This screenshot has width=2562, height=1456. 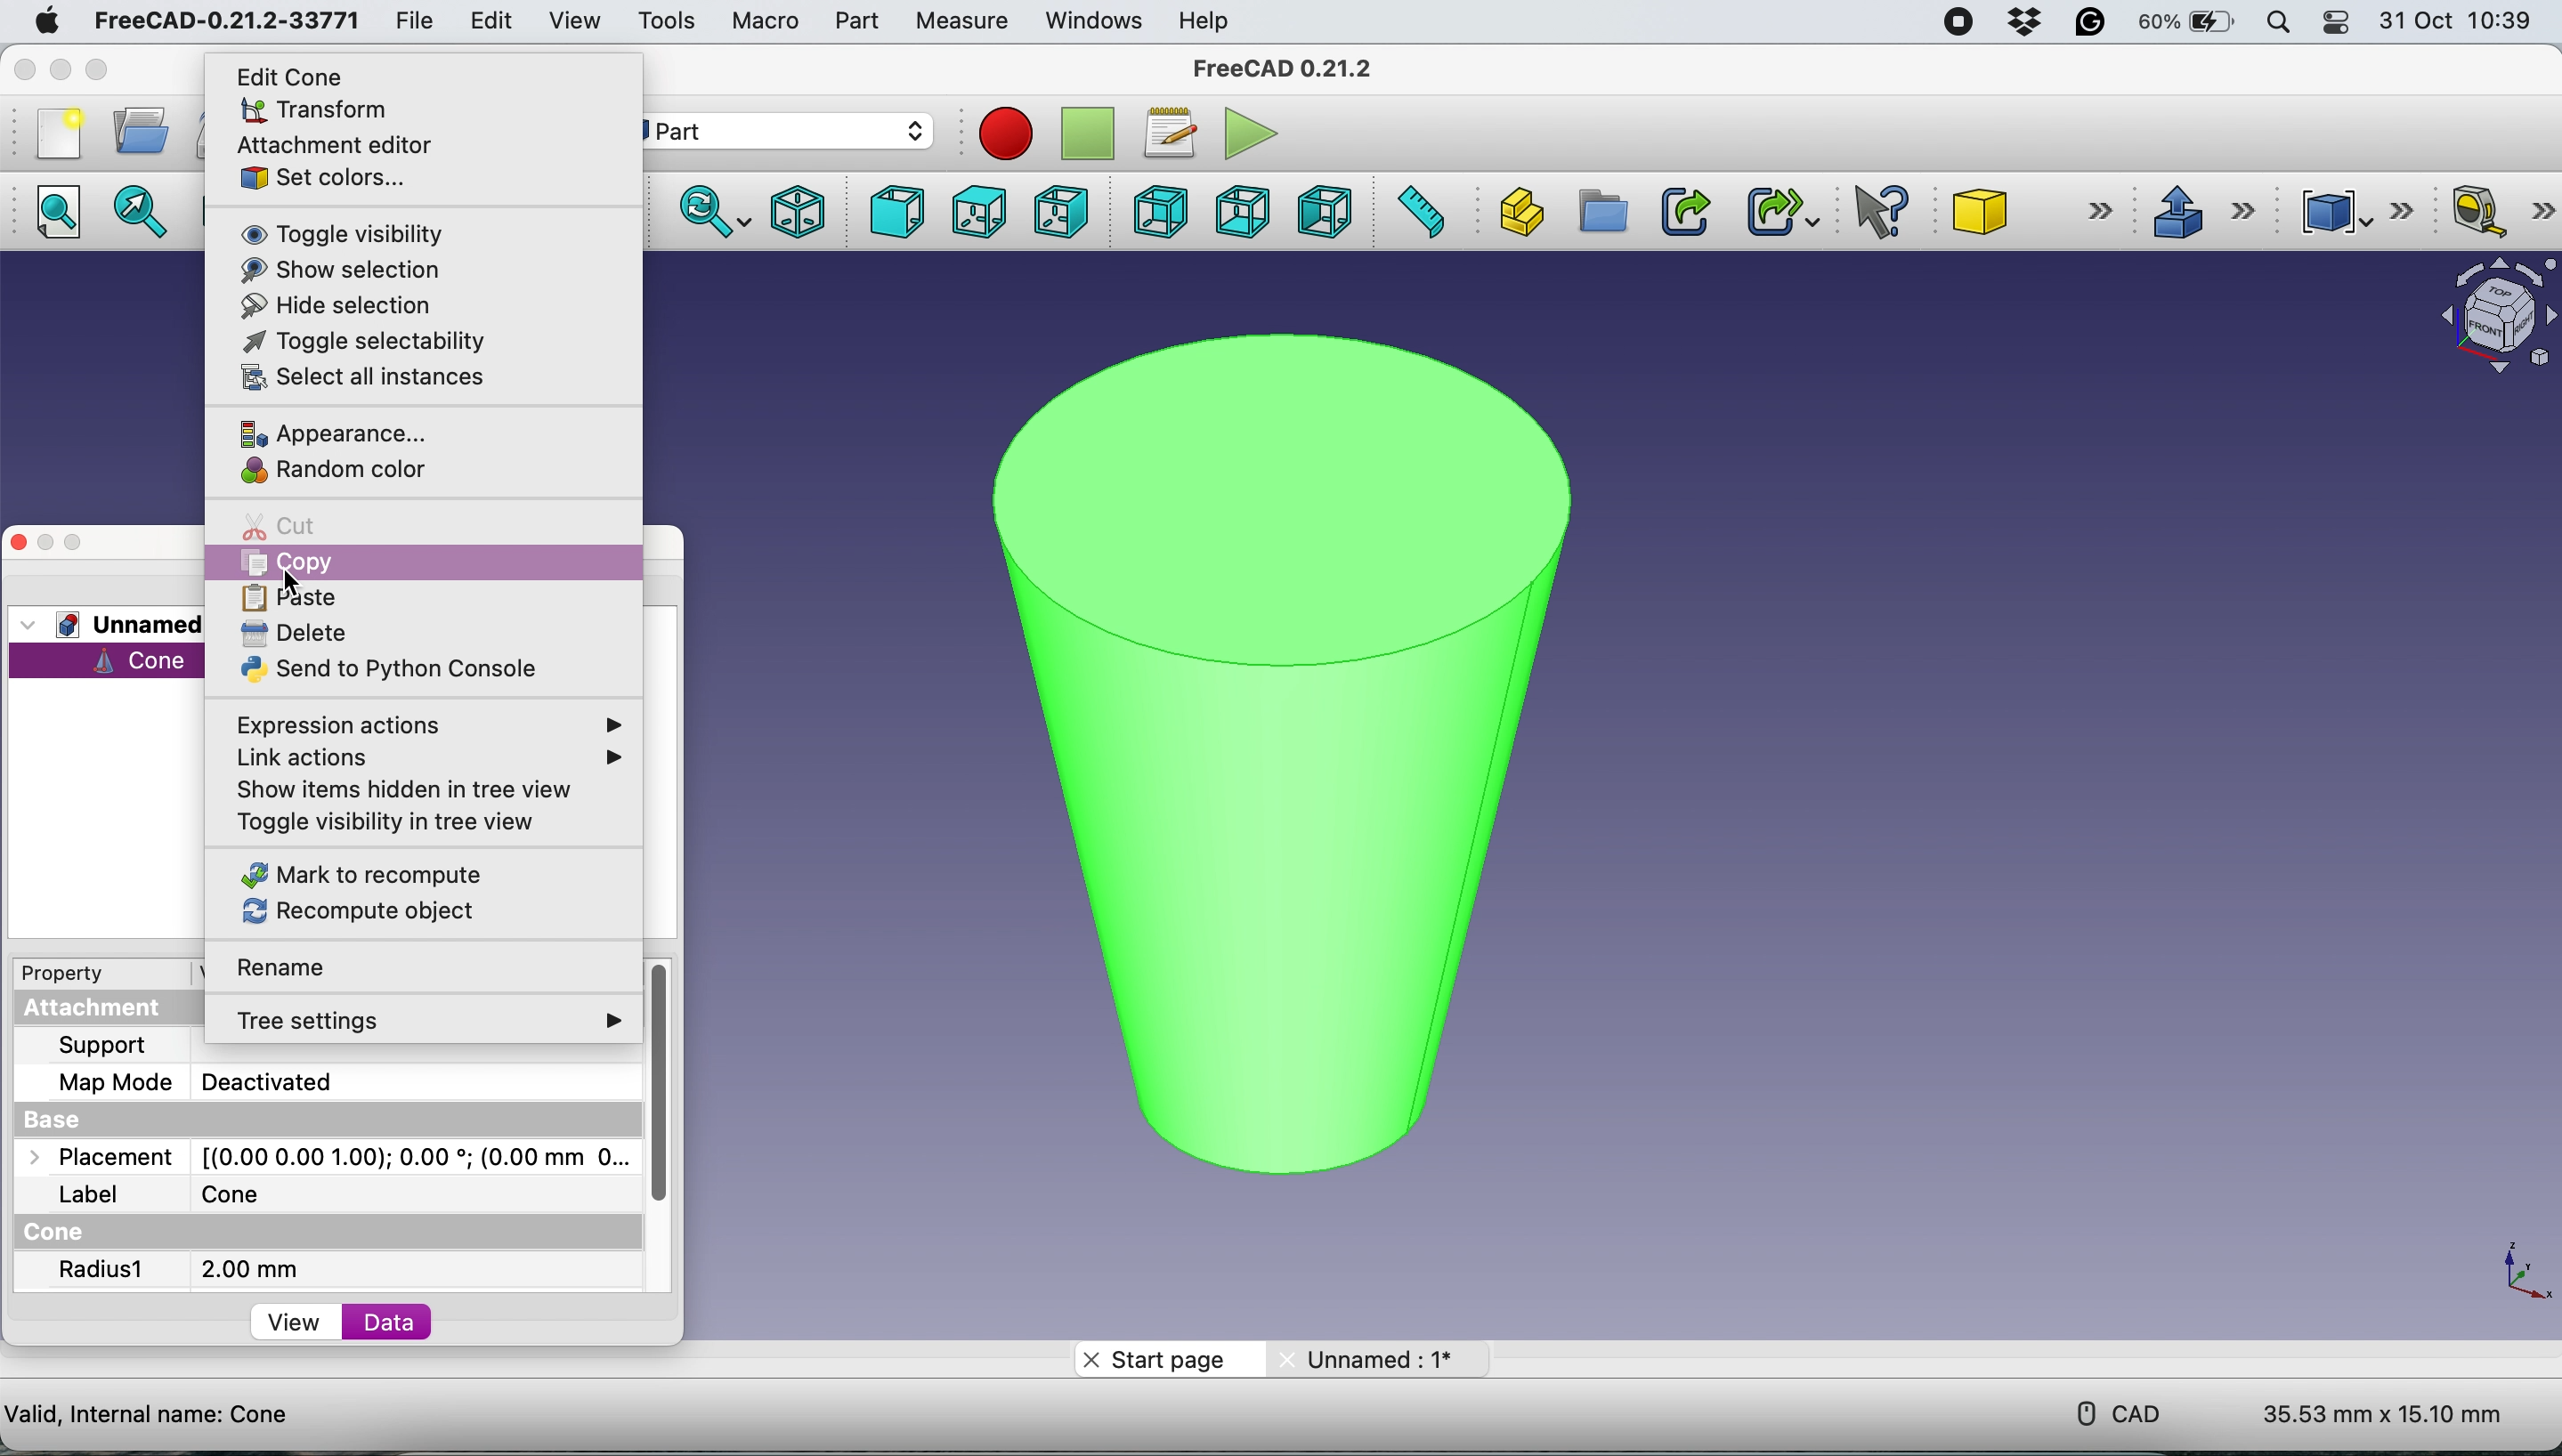 What do you see at coordinates (1205, 20) in the screenshot?
I see `help` at bounding box center [1205, 20].